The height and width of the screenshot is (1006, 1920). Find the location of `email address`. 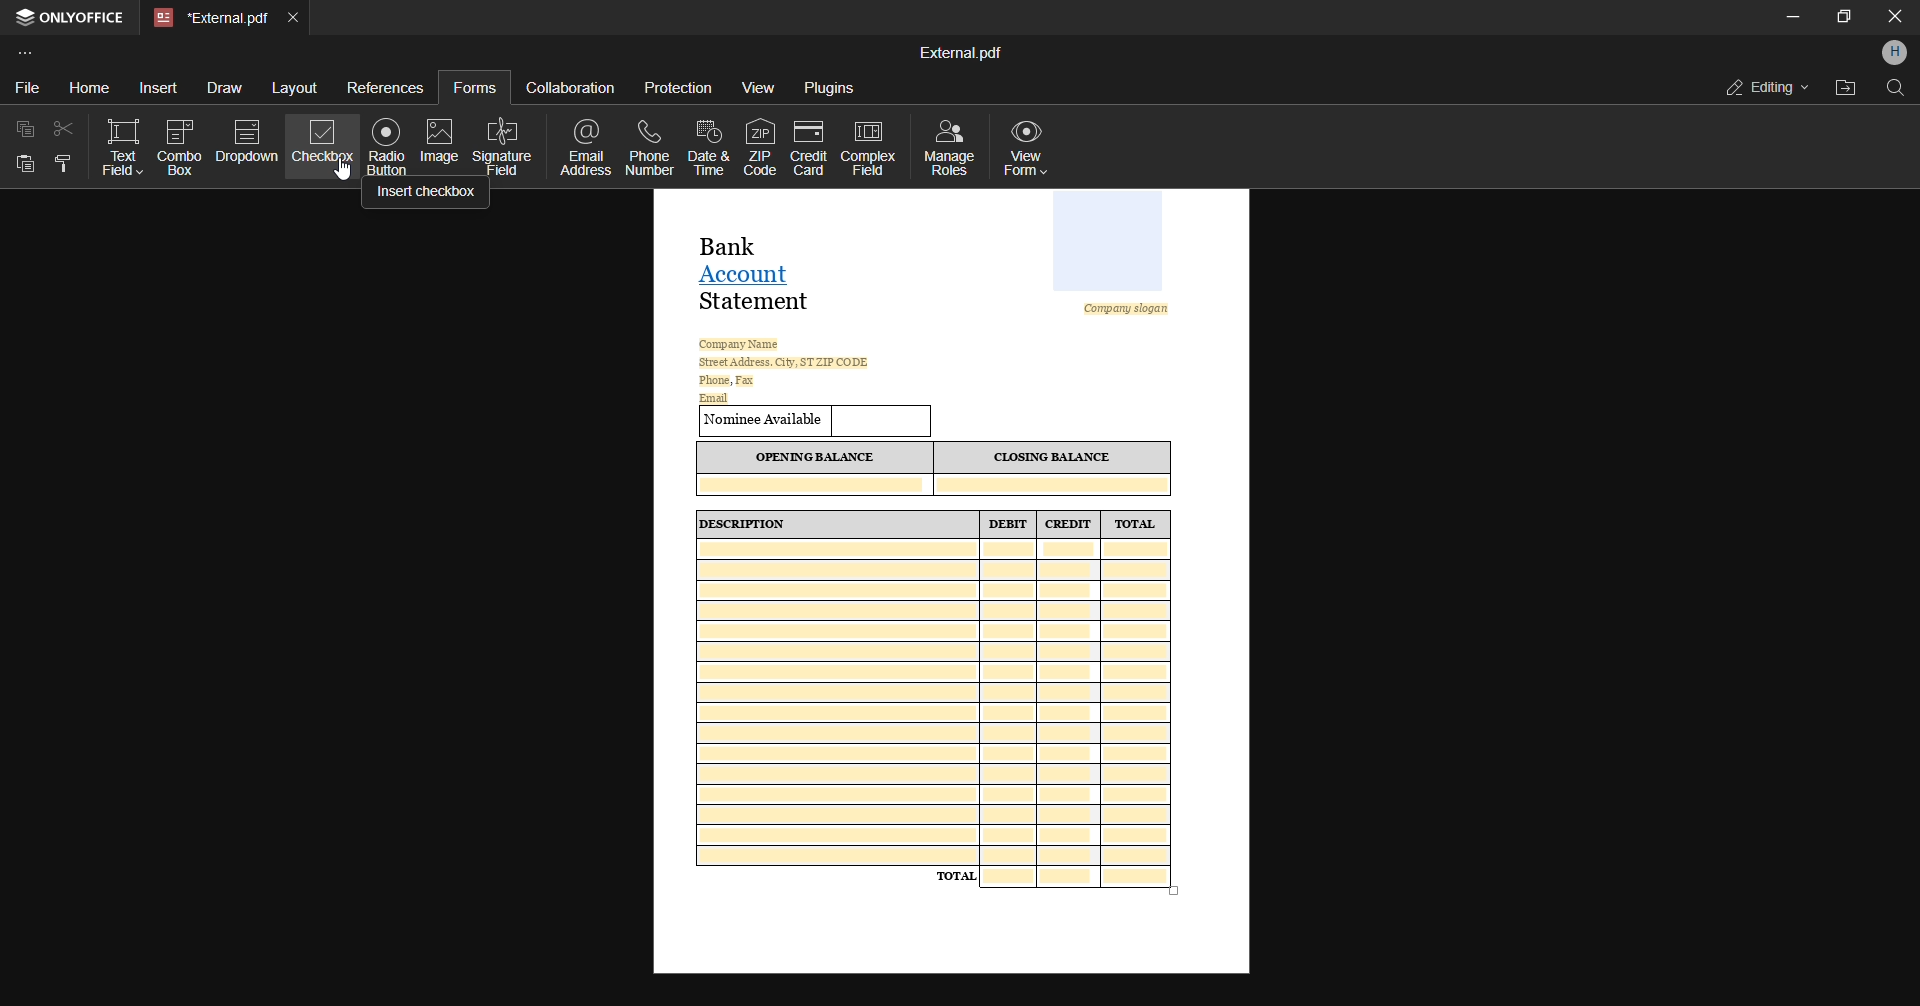

email address is located at coordinates (590, 149).